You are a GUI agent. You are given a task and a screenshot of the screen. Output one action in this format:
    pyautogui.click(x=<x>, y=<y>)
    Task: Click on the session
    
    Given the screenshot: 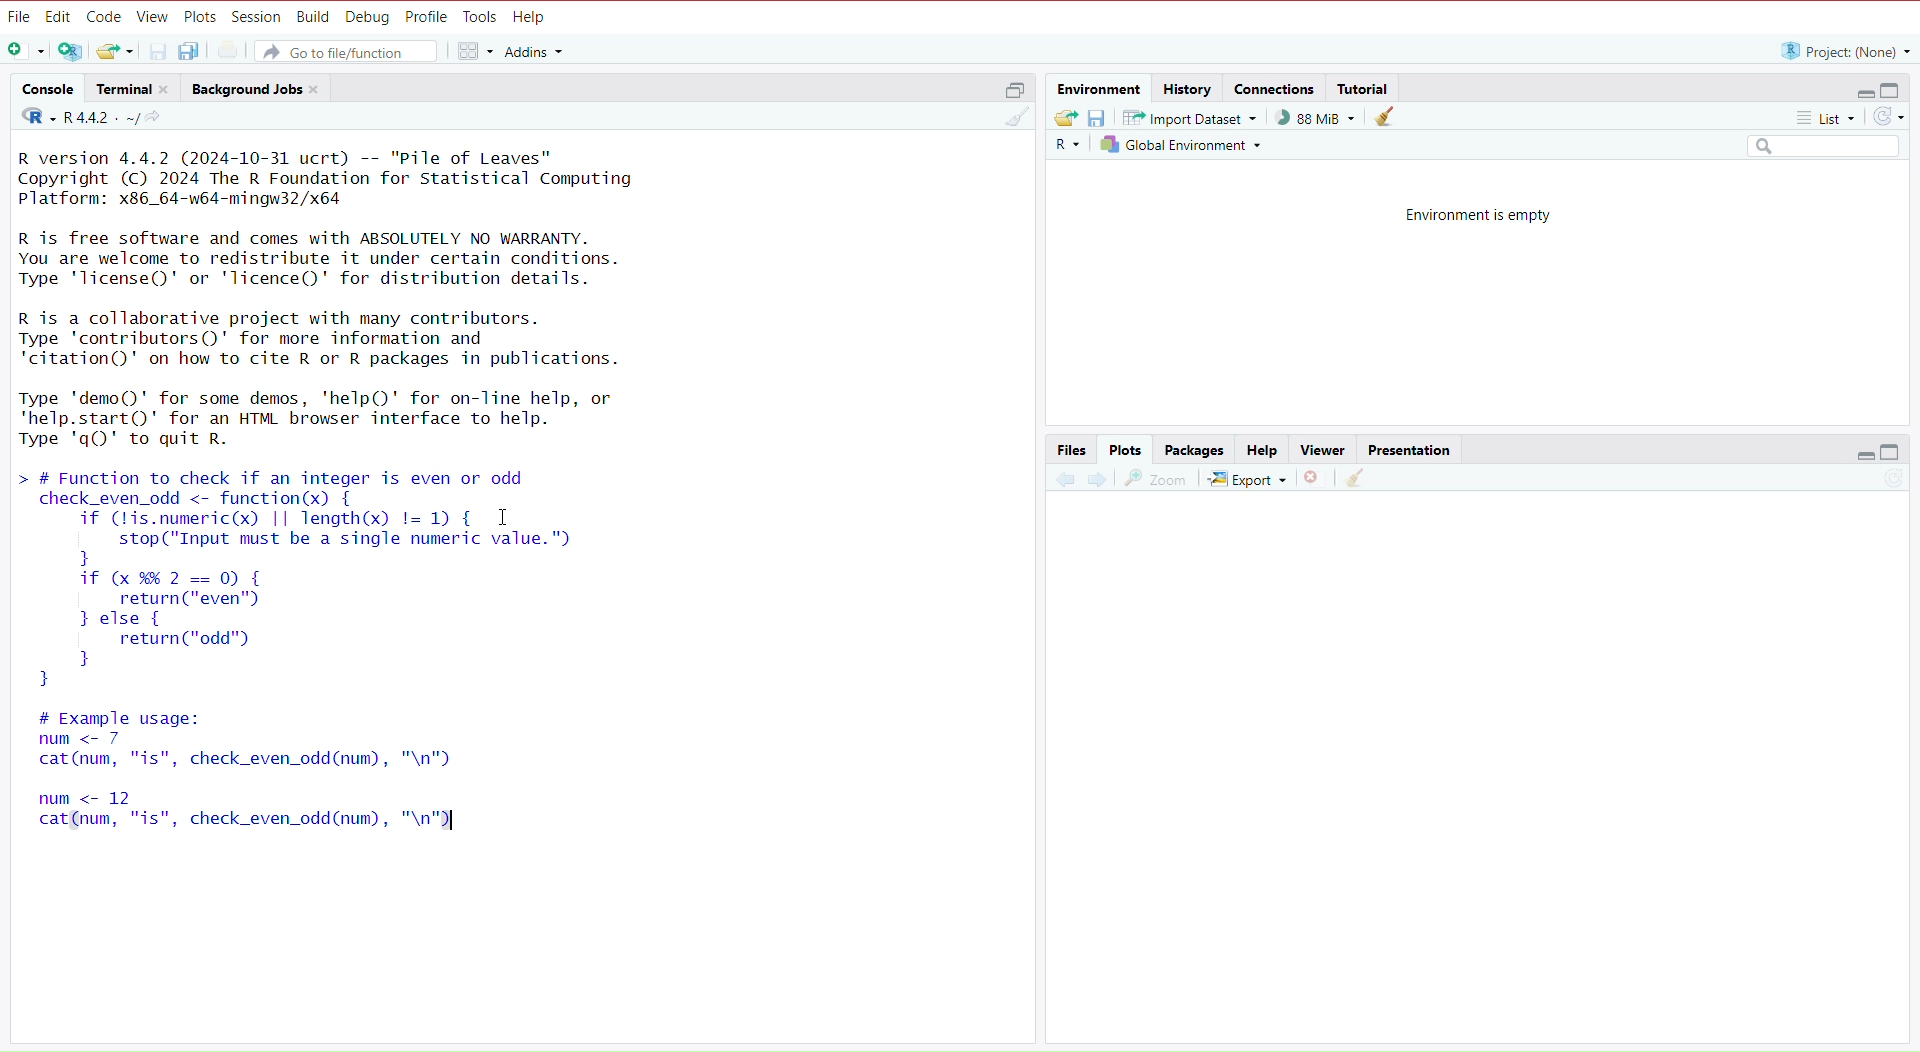 What is the action you would take?
    pyautogui.click(x=257, y=18)
    